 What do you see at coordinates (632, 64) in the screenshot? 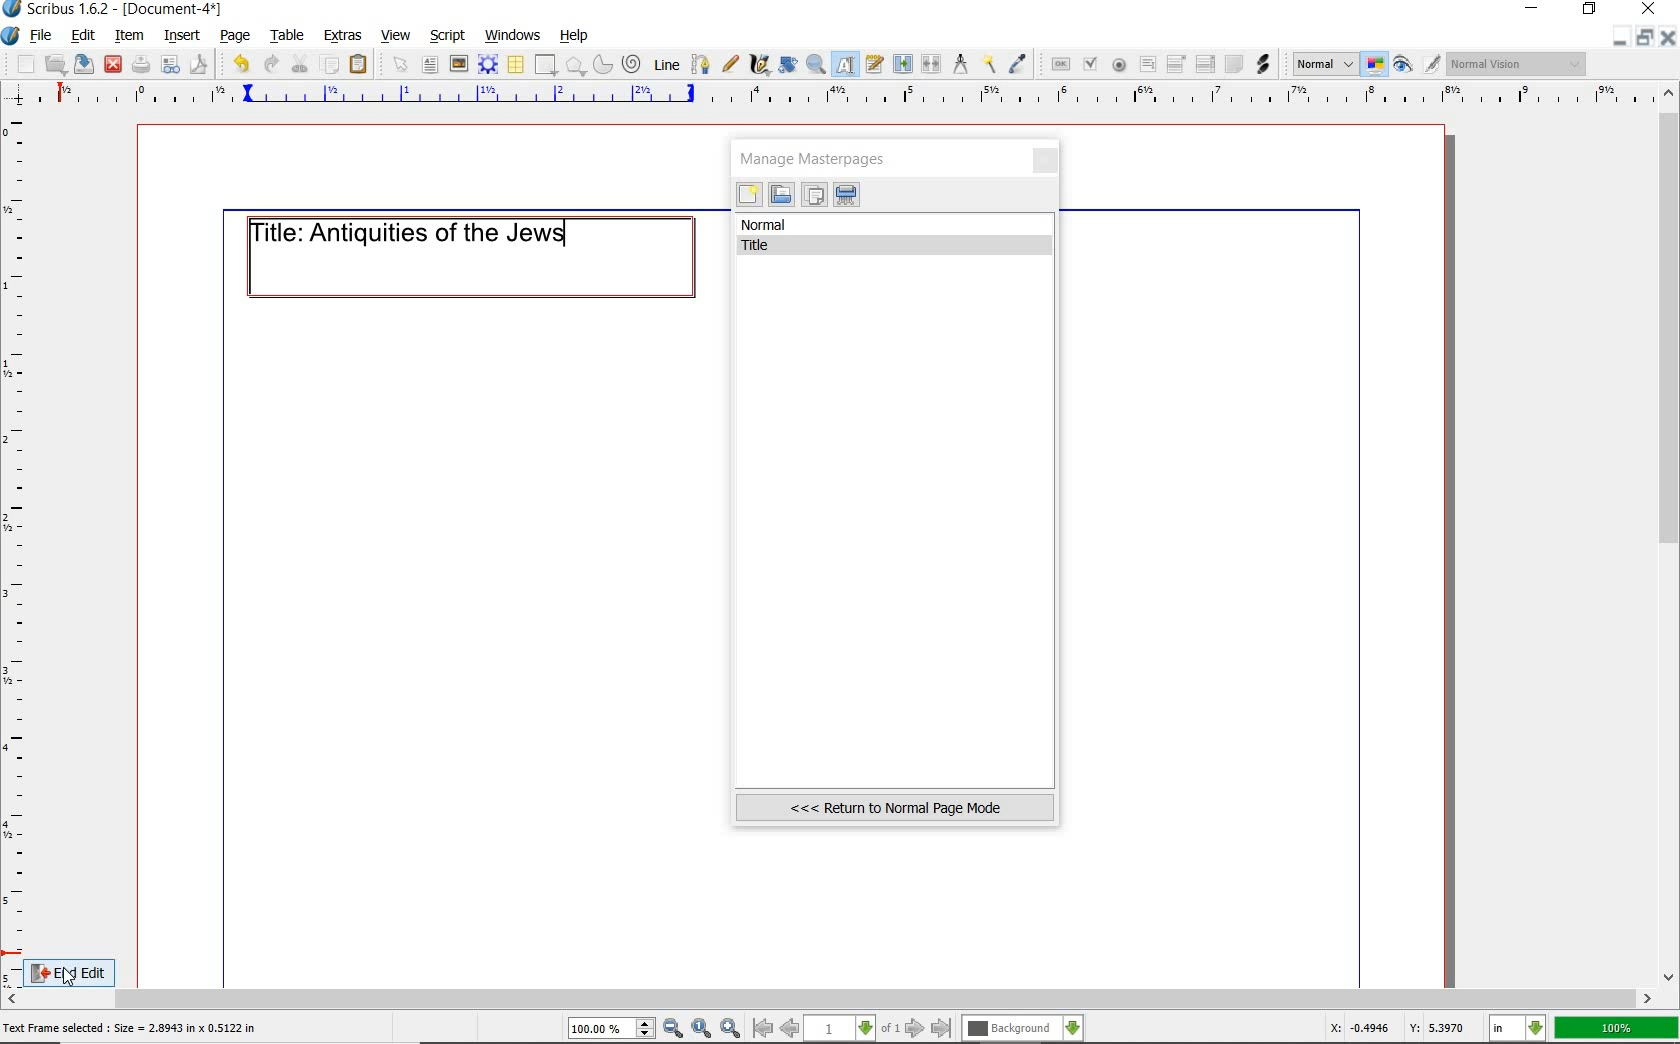
I see `spiral` at bounding box center [632, 64].